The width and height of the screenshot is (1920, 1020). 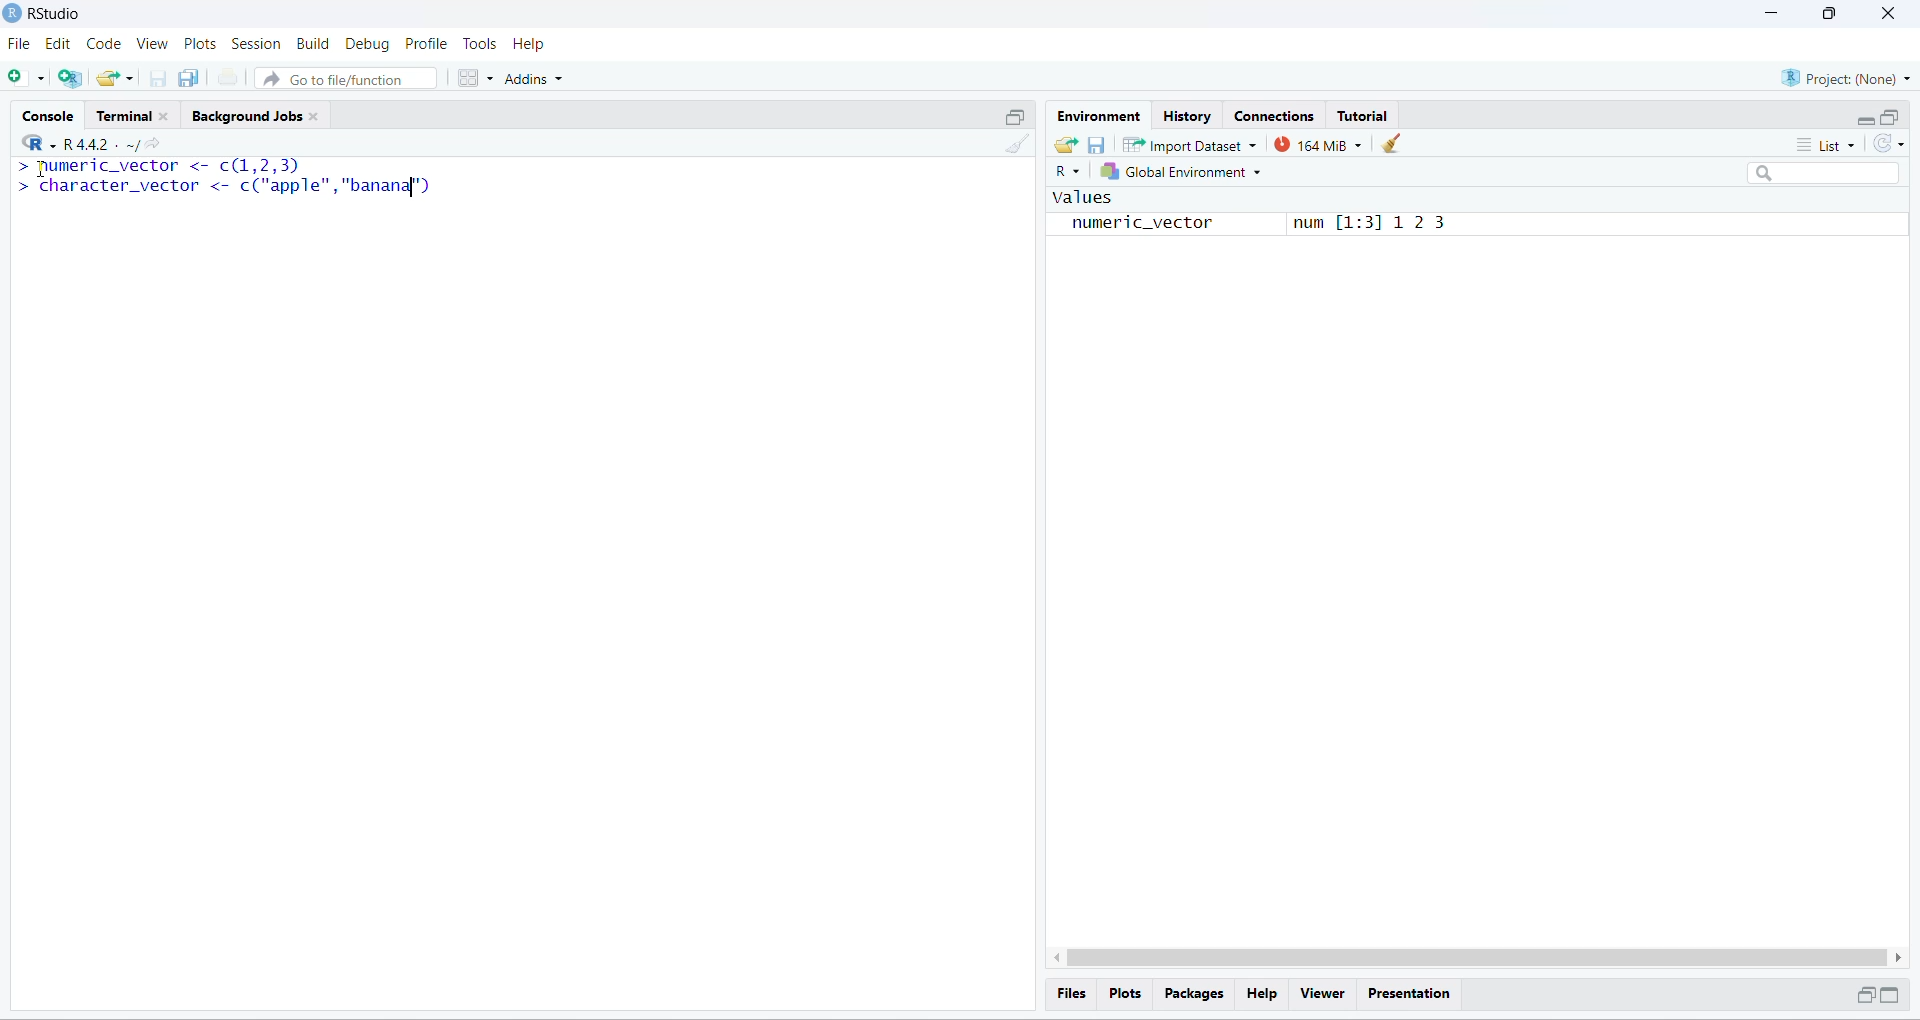 What do you see at coordinates (202, 44) in the screenshot?
I see `Plots` at bounding box center [202, 44].